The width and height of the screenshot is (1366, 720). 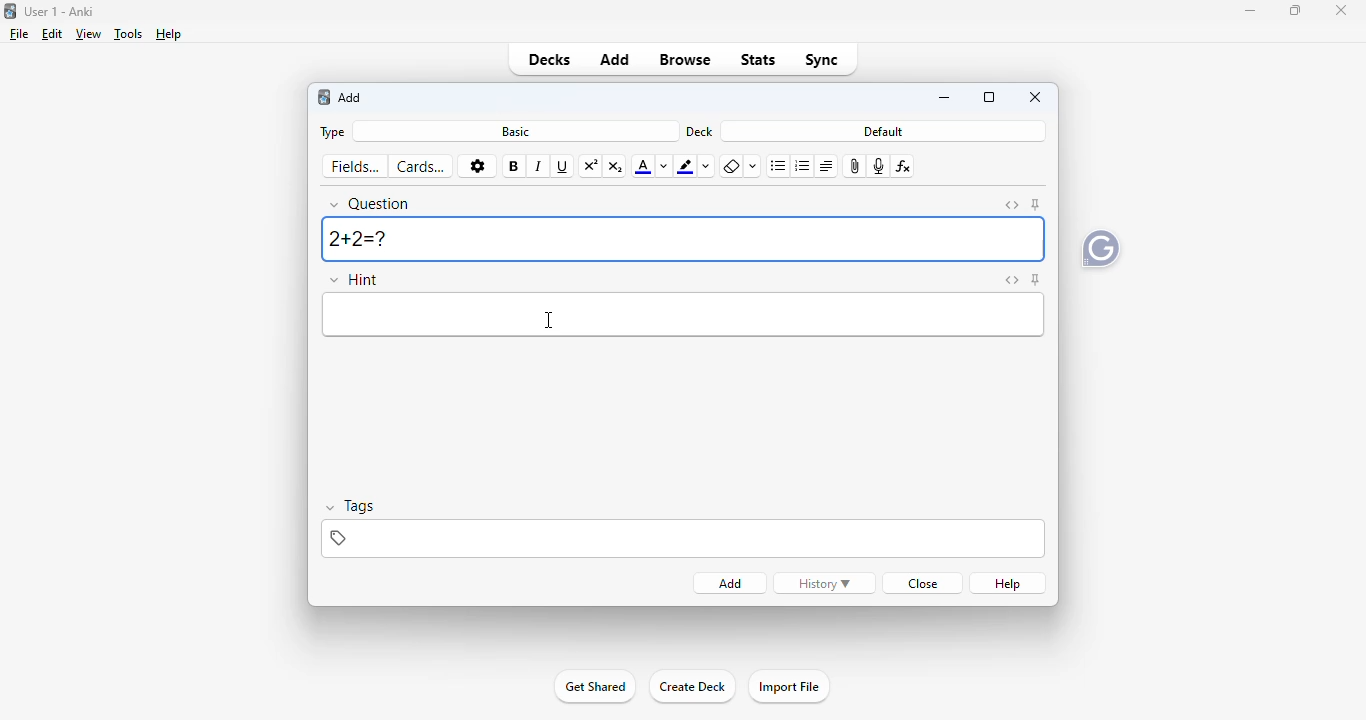 What do you see at coordinates (1036, 204) in the screenshot?
I see `toggle sticky` at bounding box center [1036, 204].